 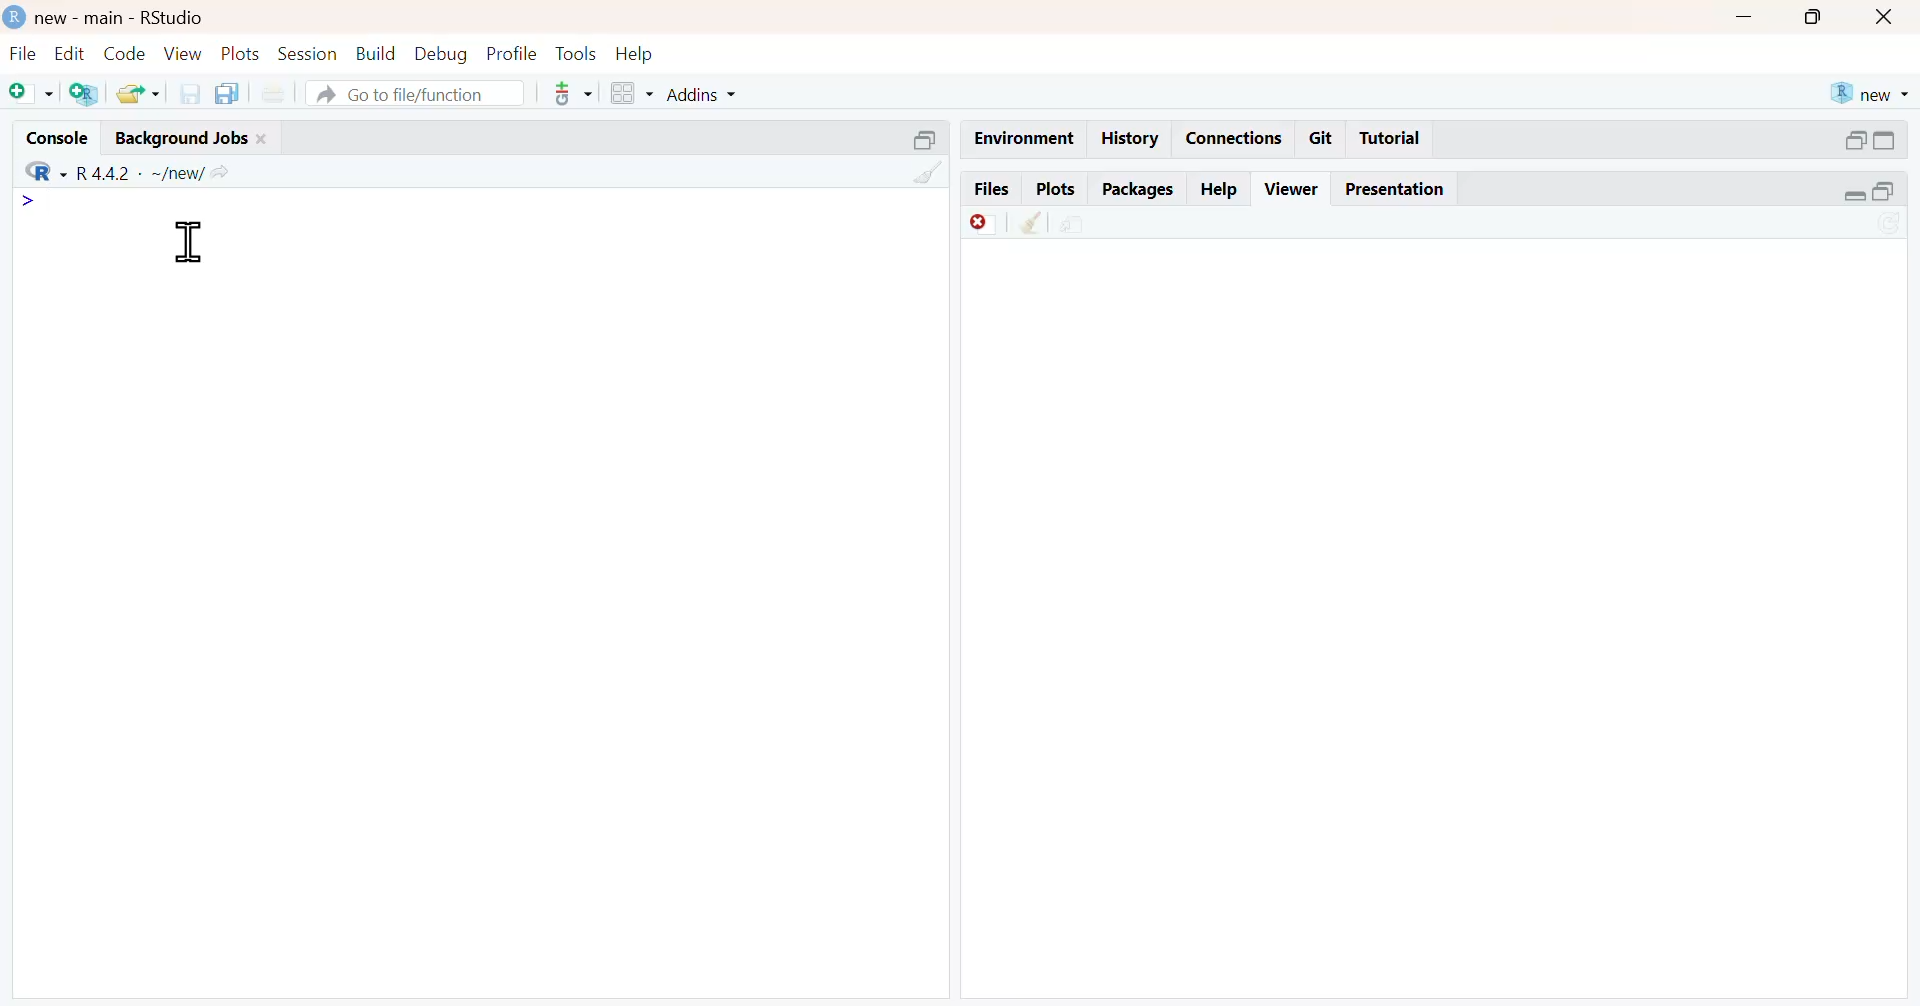 I want to click on profile, so click(x=509, y=52).